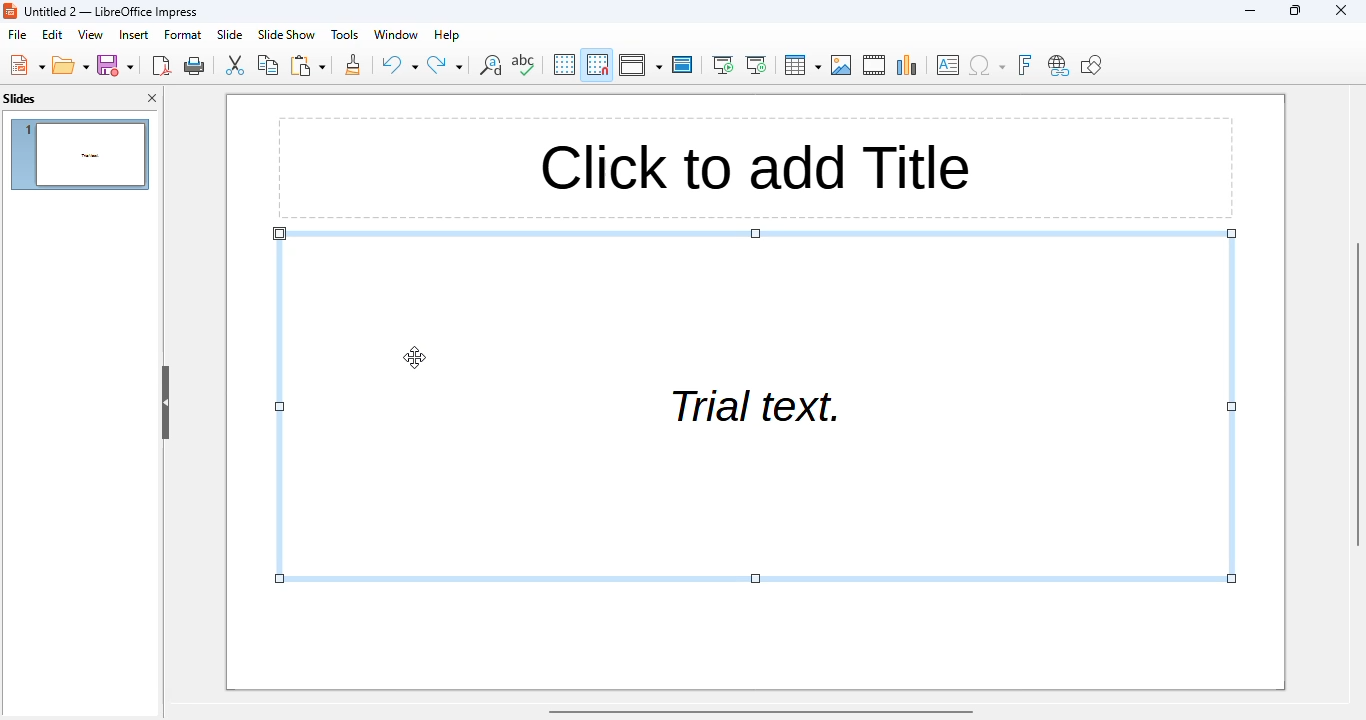  What do you see at coordinates (118, 12) in the screenshot?
I see `Untitled 2 — LibreOffice Impress` at bounding box center [118, 12].